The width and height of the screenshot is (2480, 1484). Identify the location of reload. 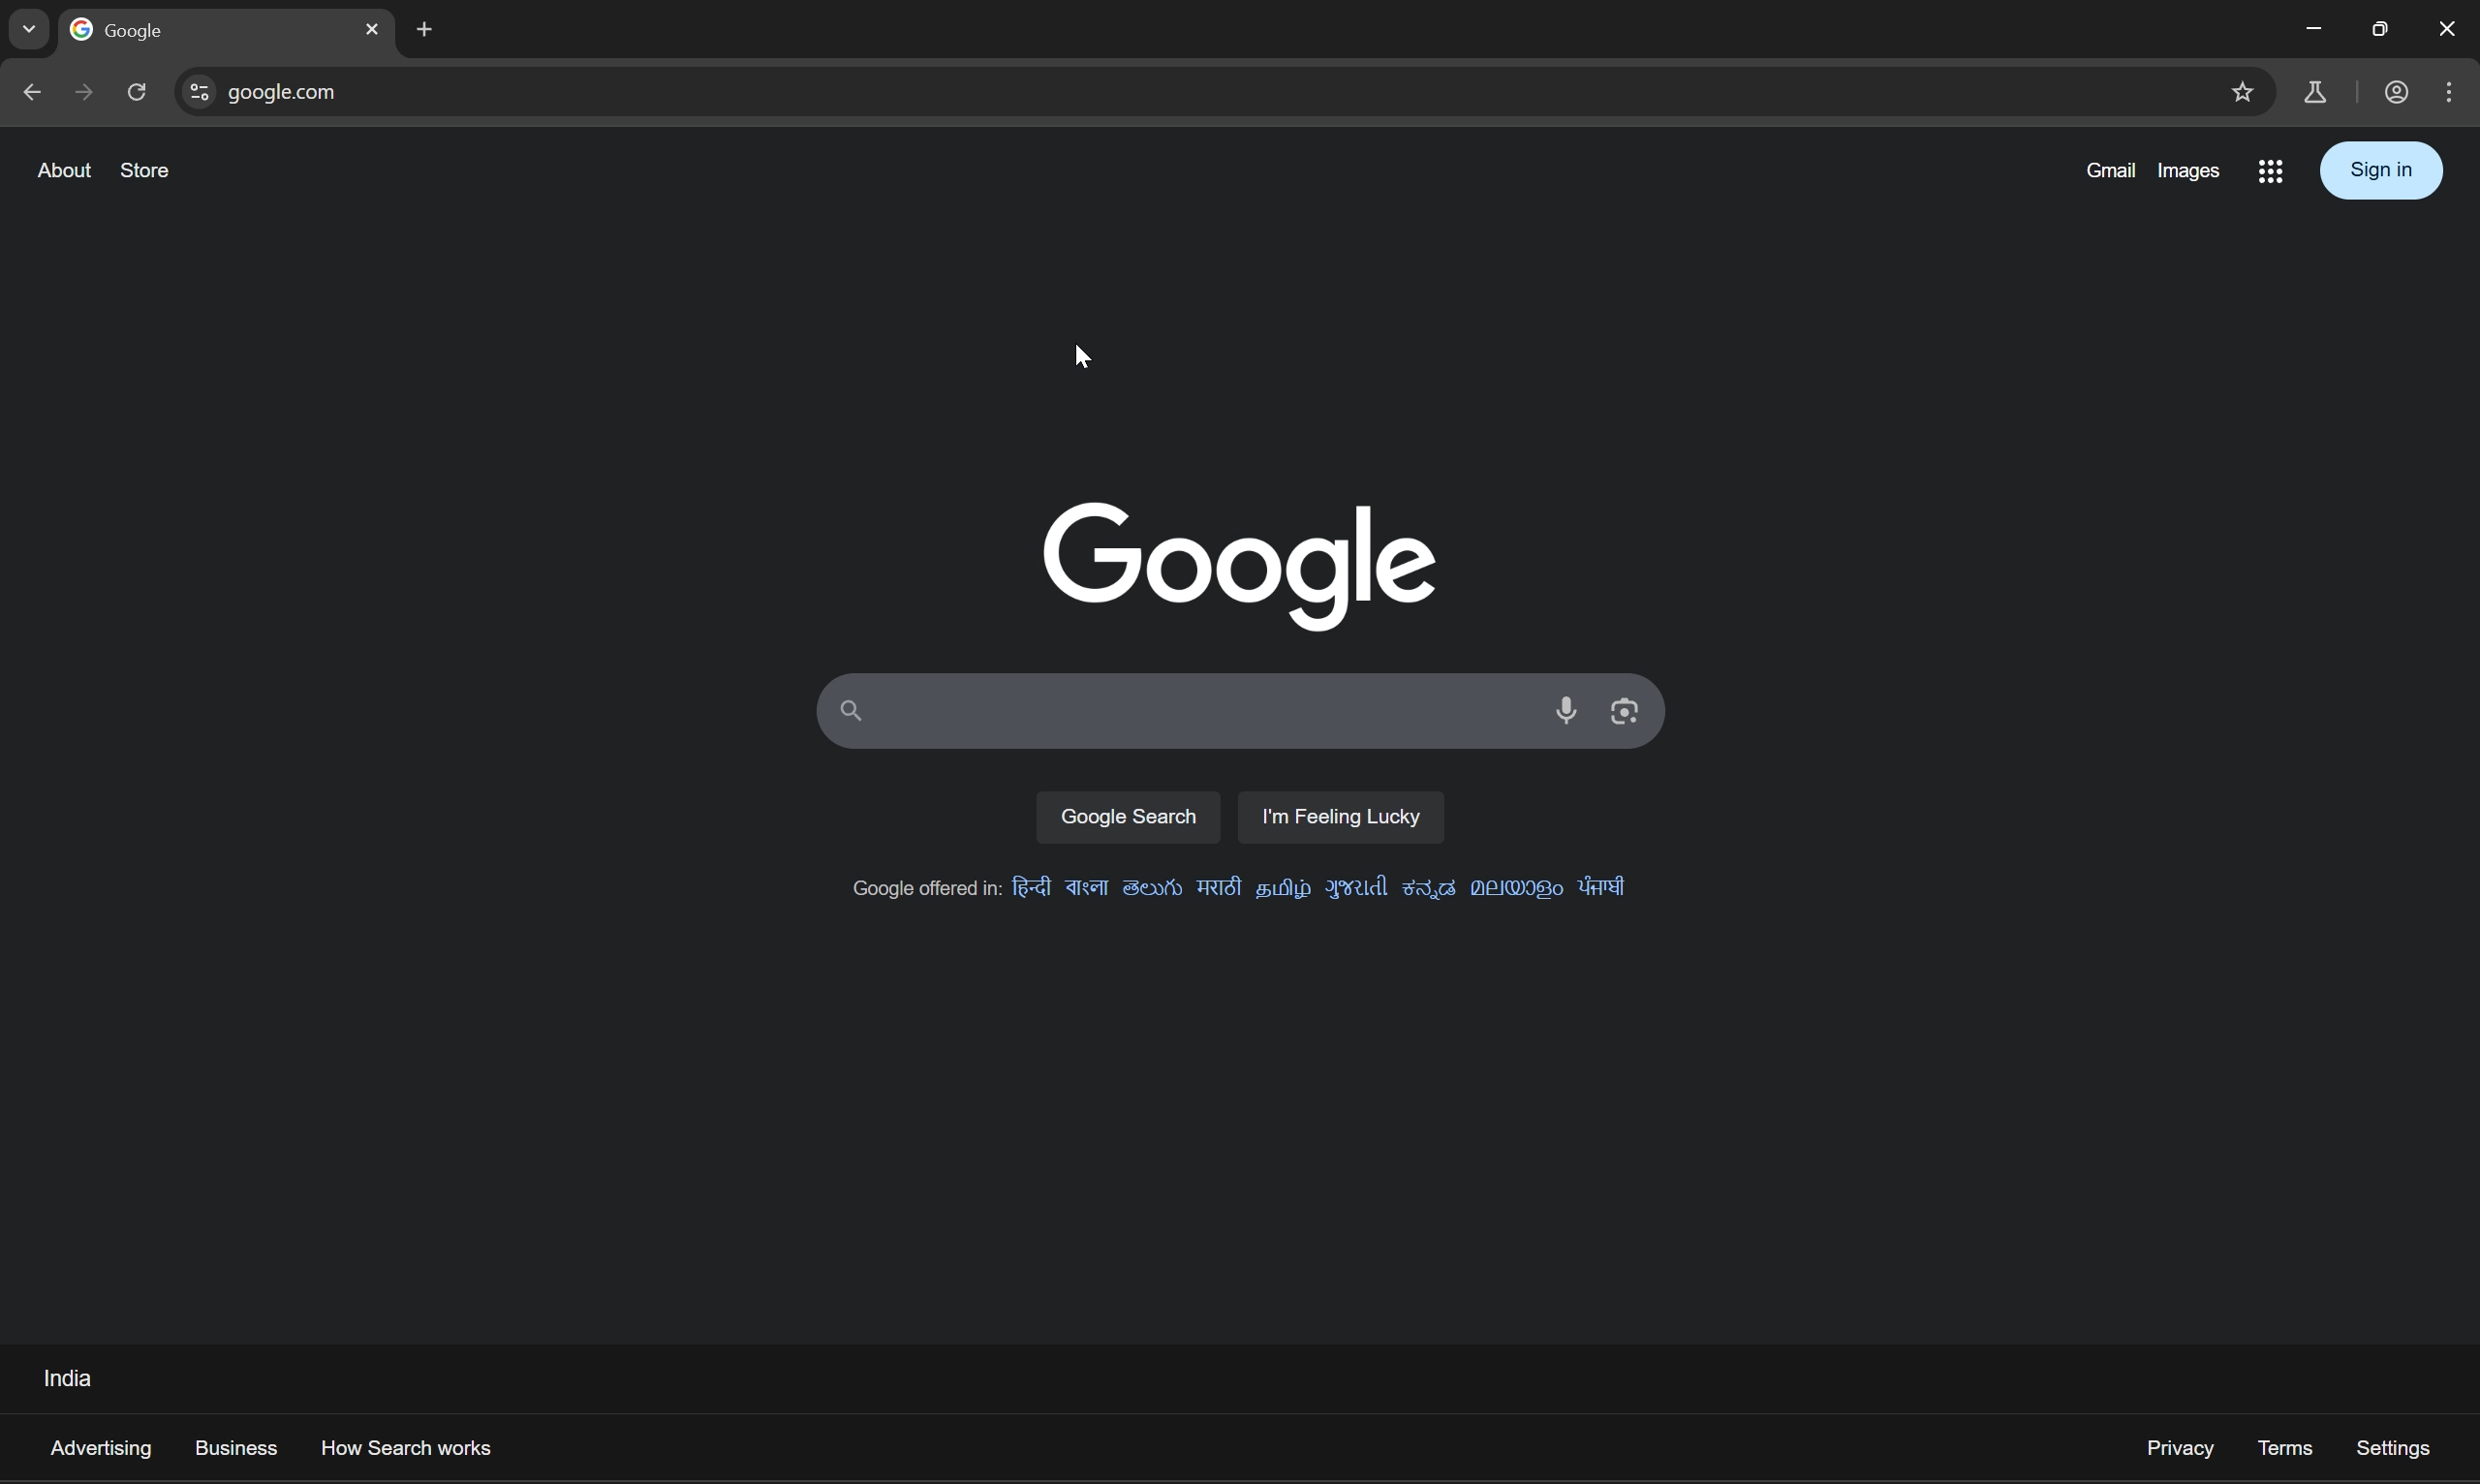
(143, 90).